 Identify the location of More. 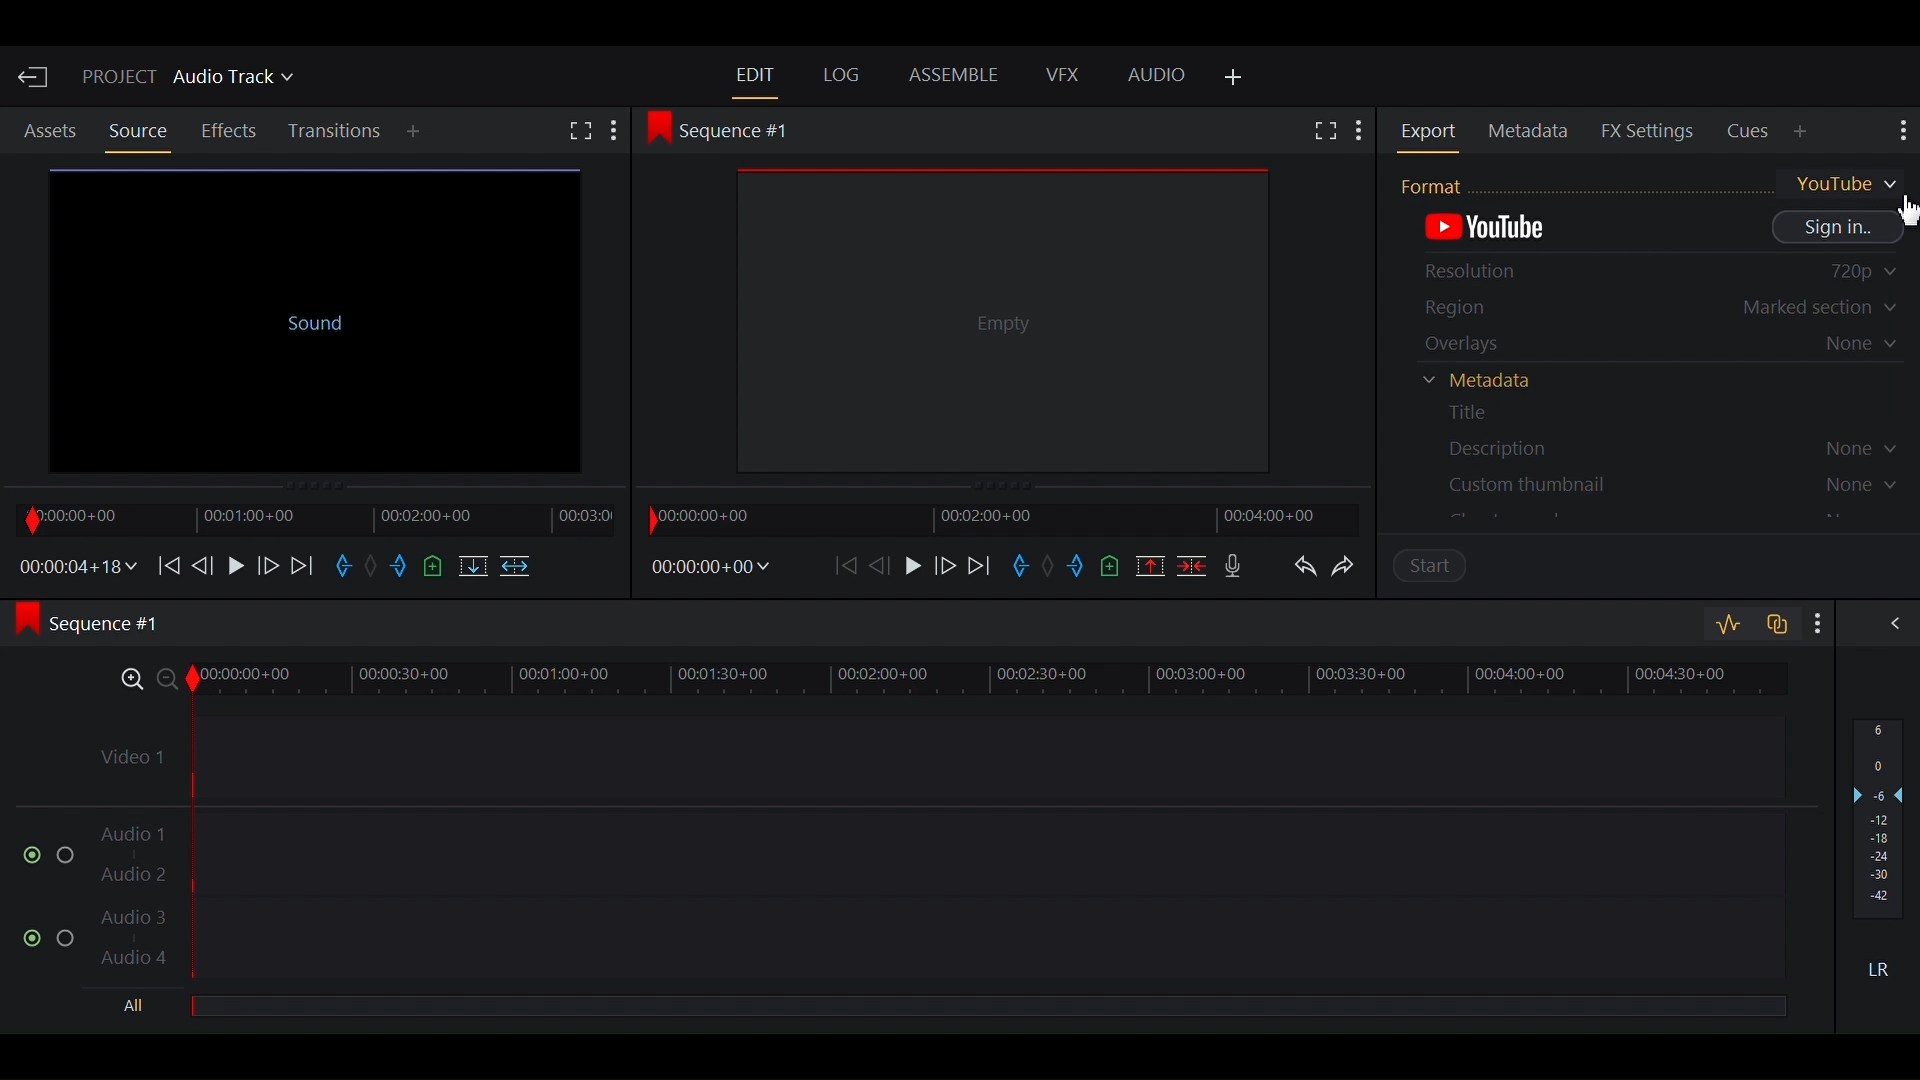
(621, 131).